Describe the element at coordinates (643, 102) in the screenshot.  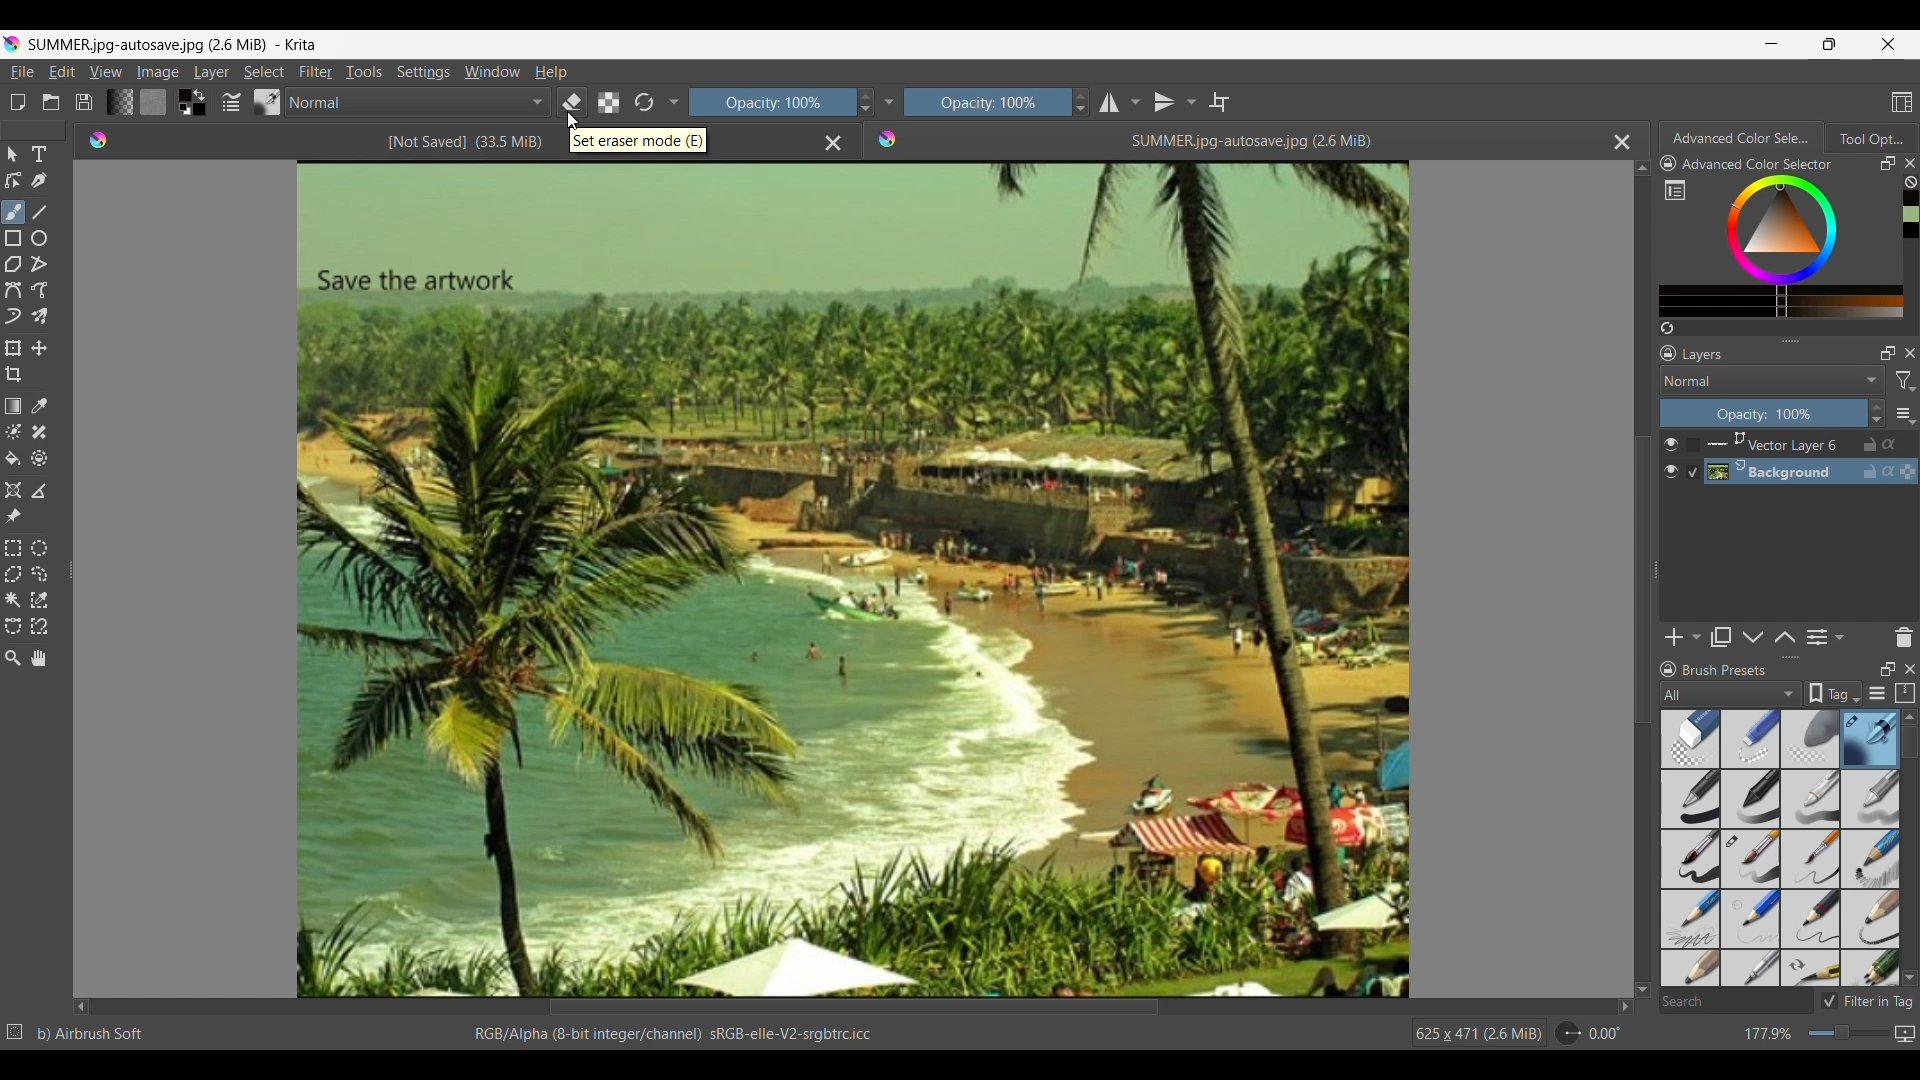
I see `Reload original settings` at that location.